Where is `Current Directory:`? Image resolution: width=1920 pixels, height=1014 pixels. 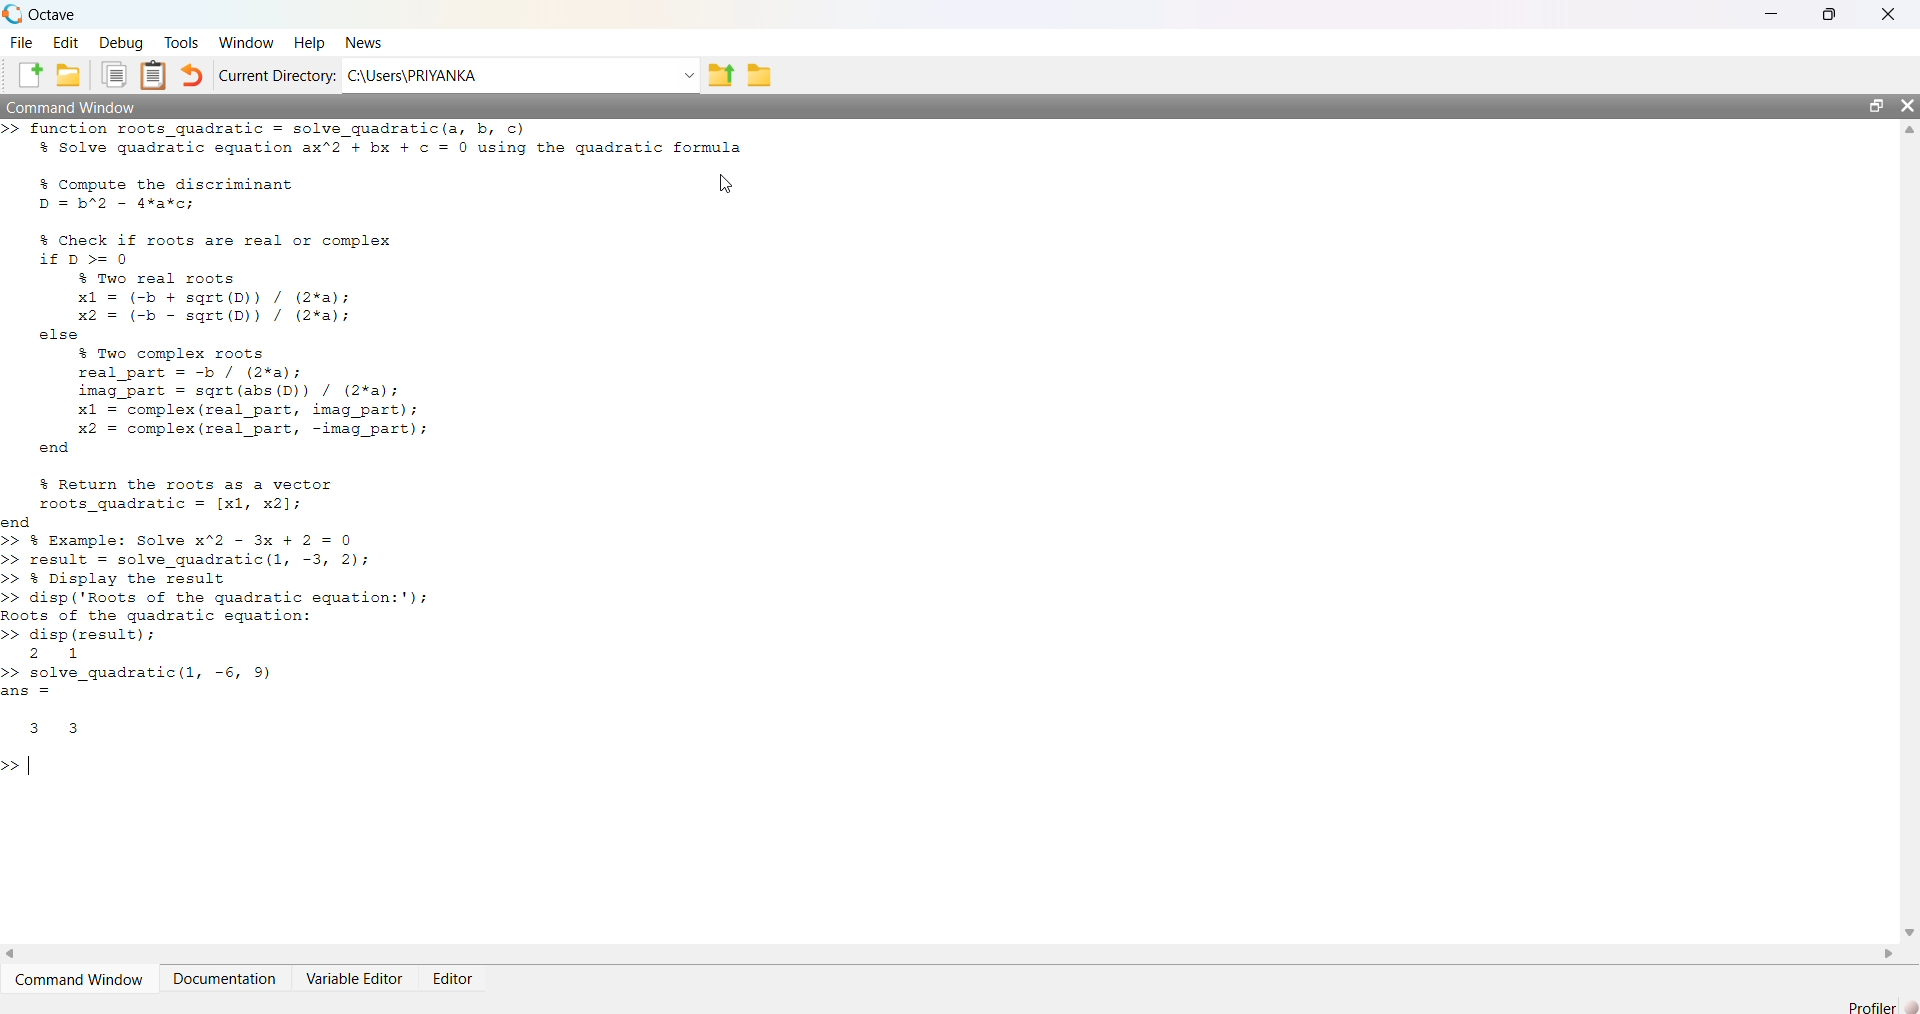
Current Directory: is located at coordinates (277, 75).